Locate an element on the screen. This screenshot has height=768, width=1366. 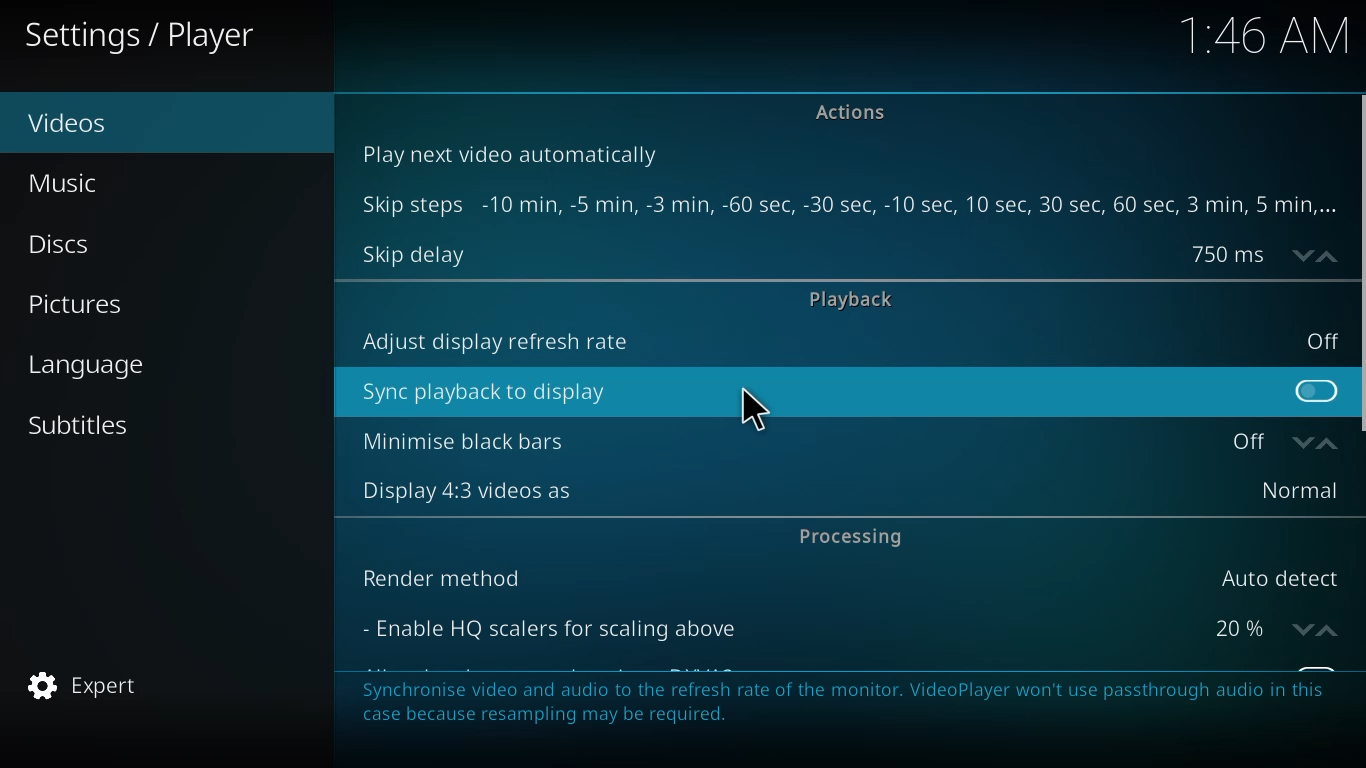
off is located at coordinates (1318, 342).